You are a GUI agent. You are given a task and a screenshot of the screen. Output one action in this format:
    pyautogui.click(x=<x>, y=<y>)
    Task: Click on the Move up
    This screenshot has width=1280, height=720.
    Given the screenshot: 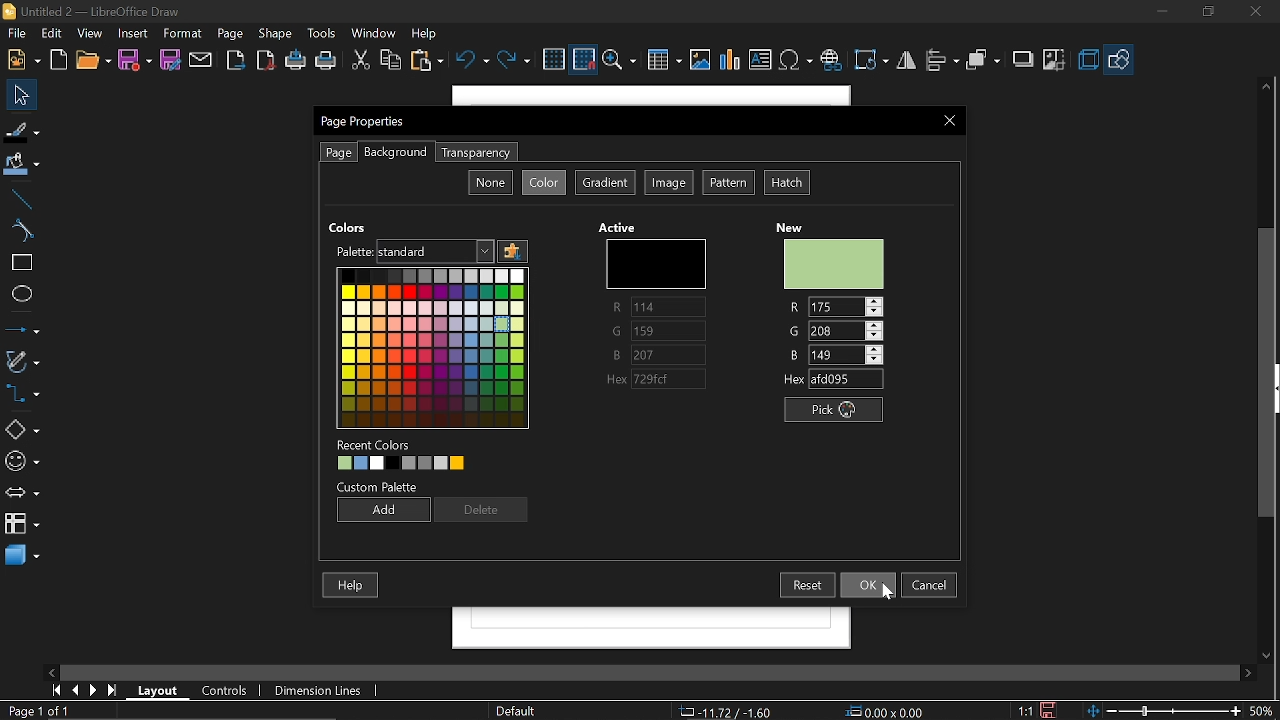 What is the action you would take?
    pyautogui.click(x=1269, y=86)
    